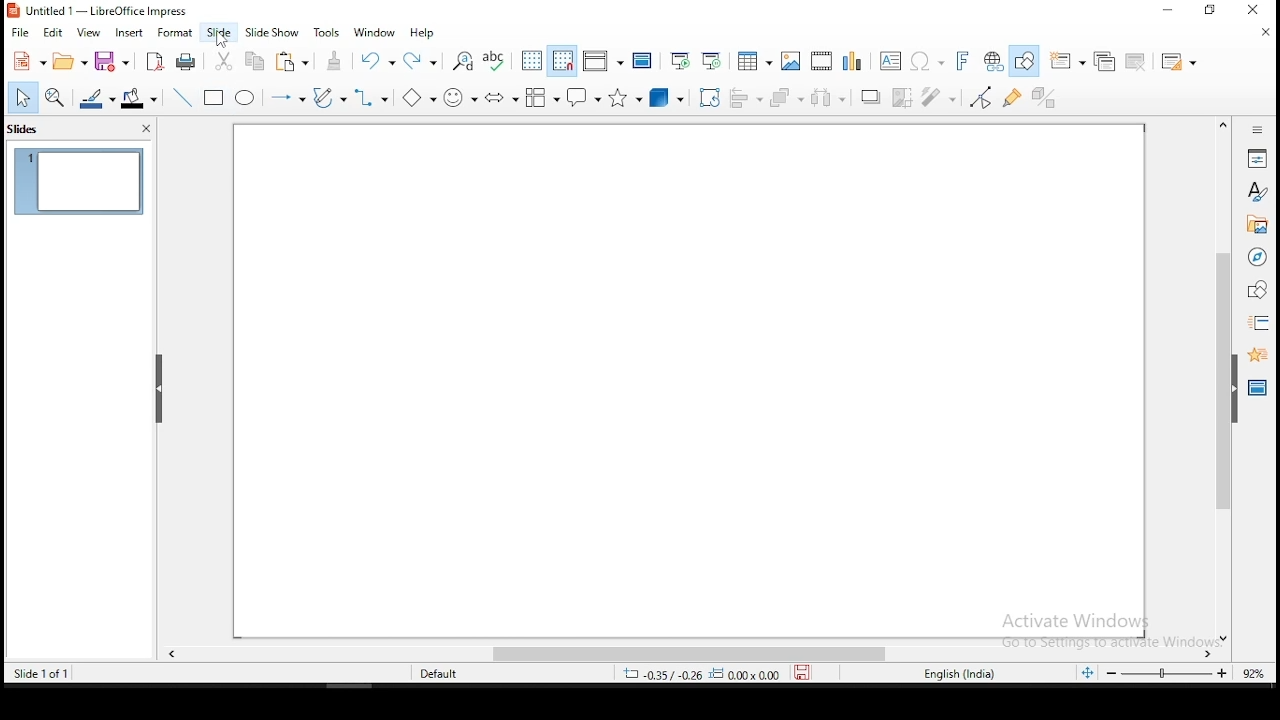 This screenshot has width=1280, height=720. Describe the element at coordinates (803, 675) in the screenshot. I see `save` at that location.